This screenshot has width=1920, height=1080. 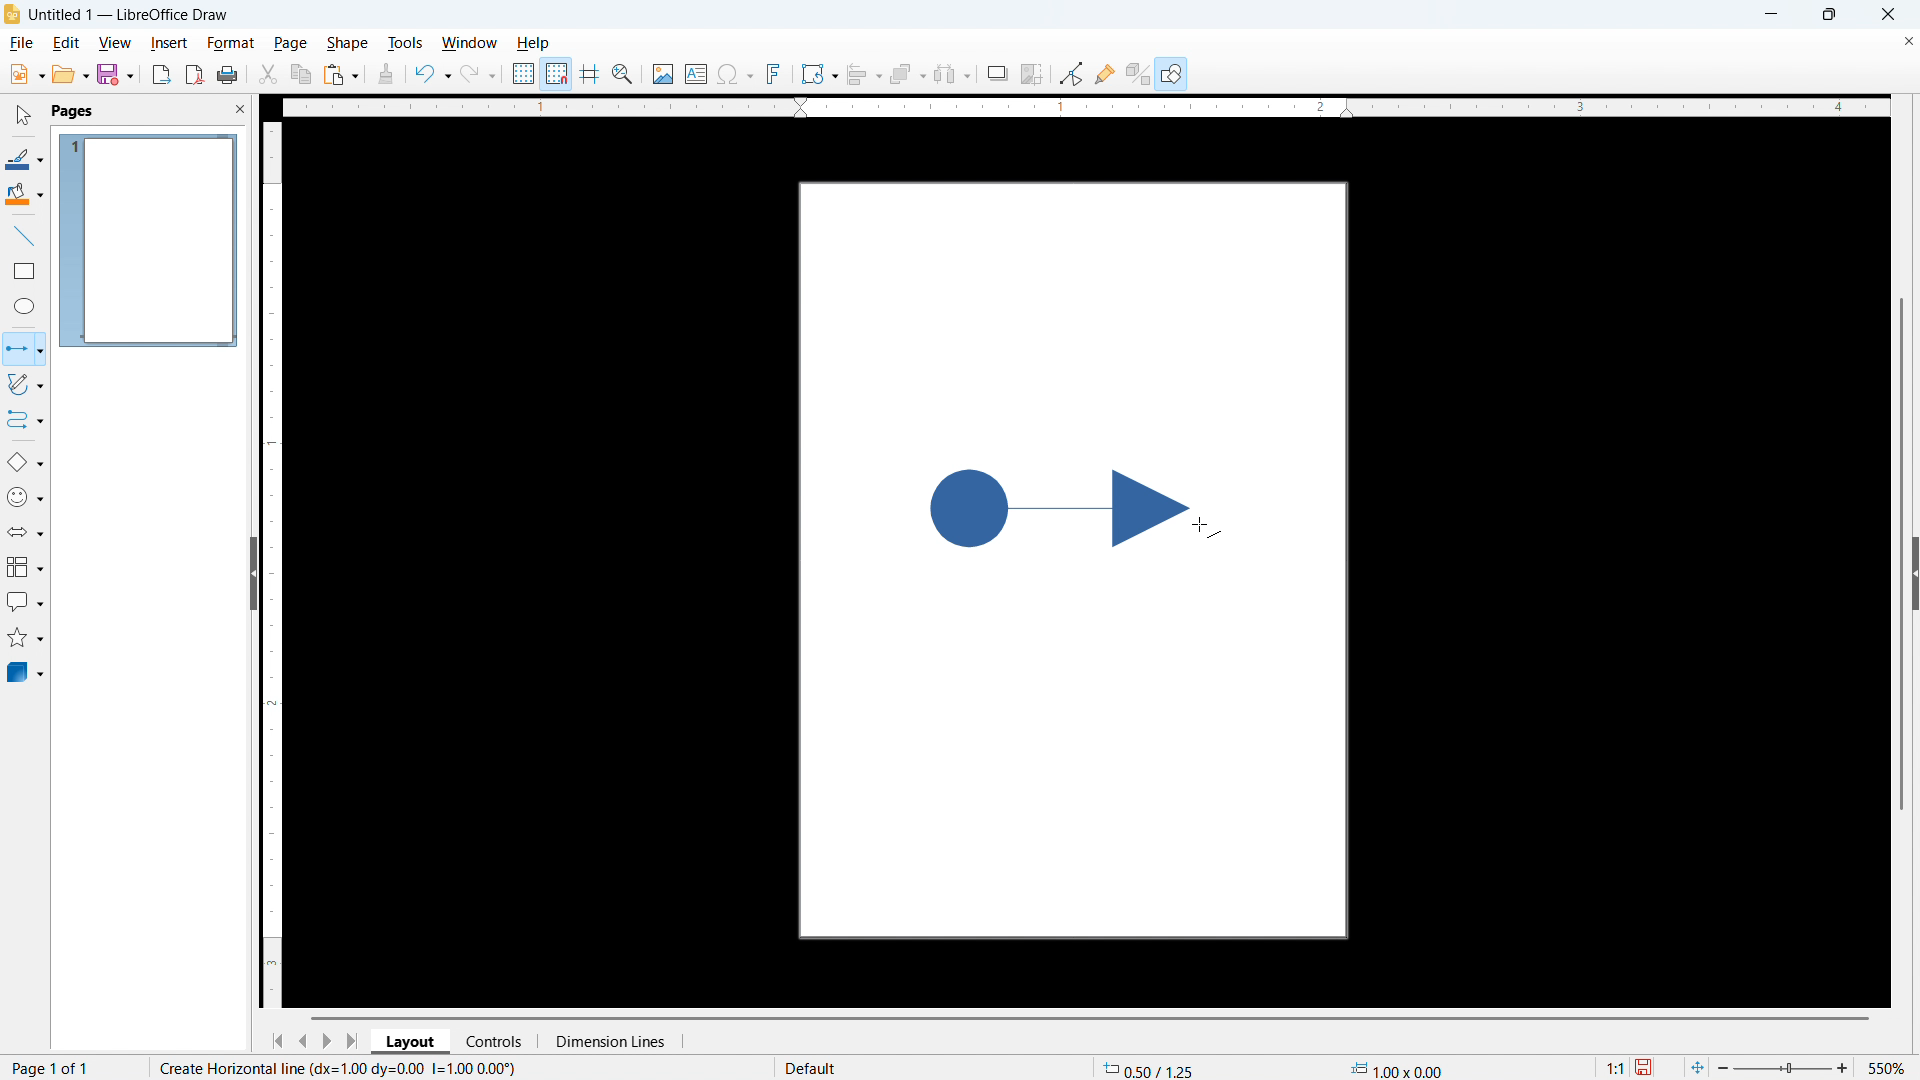 What do you see at coordinates (130, 15) in the screenshot?
I see `Untitled 1 - LibreOffice Draw` at bounding box center [130, 15].